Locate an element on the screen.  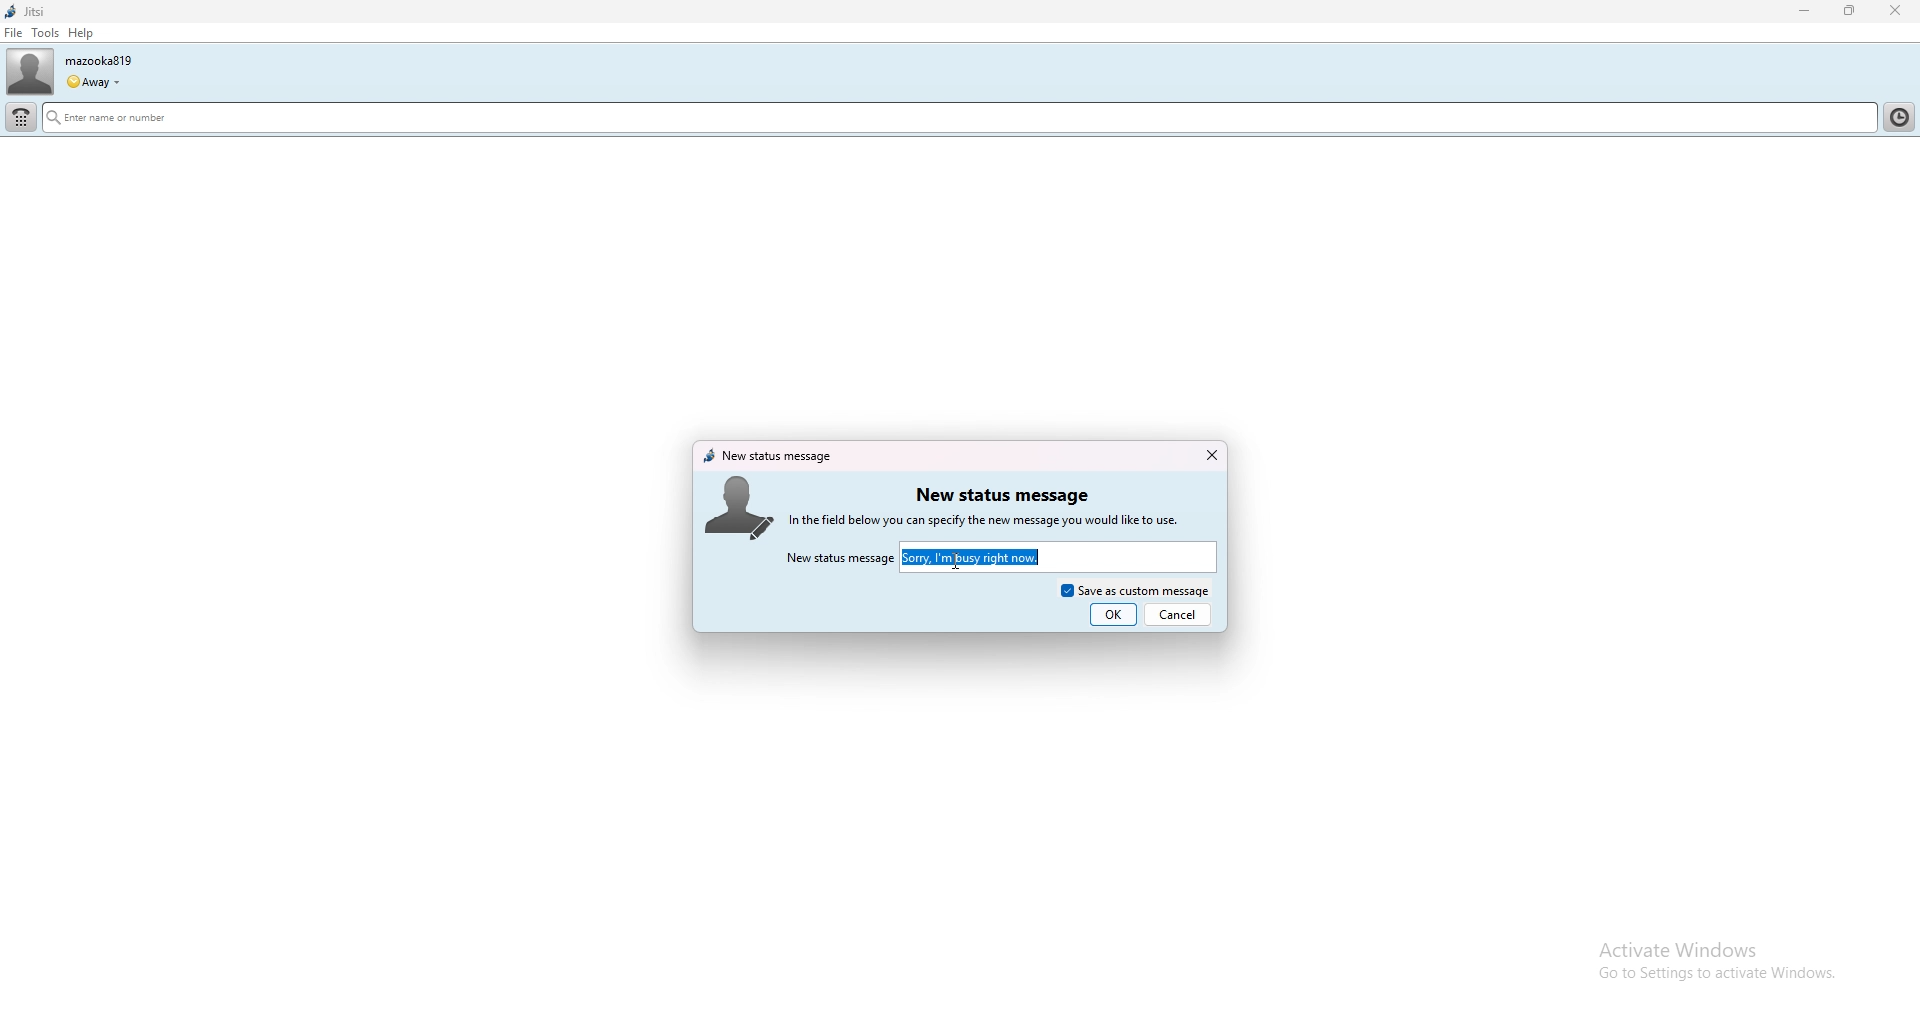
jitsi is located at coordinates (25, 12).